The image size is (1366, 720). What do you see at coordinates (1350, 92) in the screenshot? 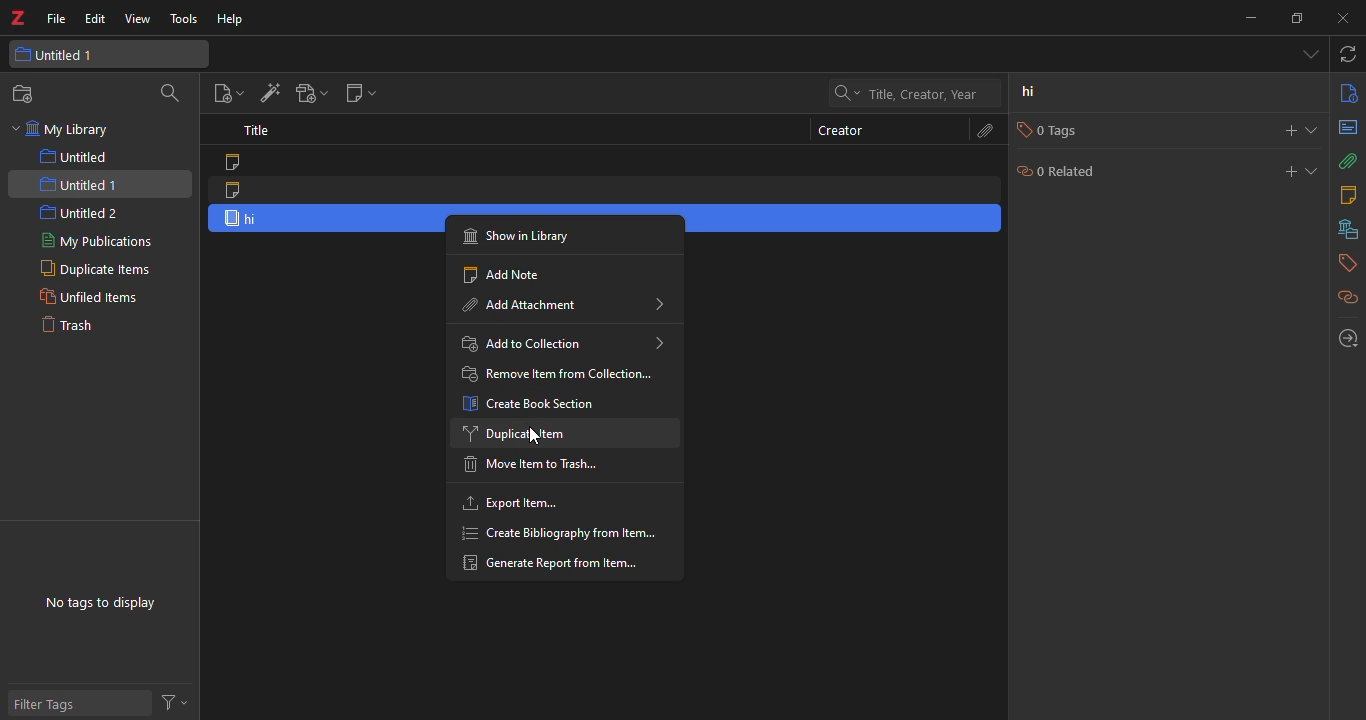
I see `info` at bounding box center [1350, 92].